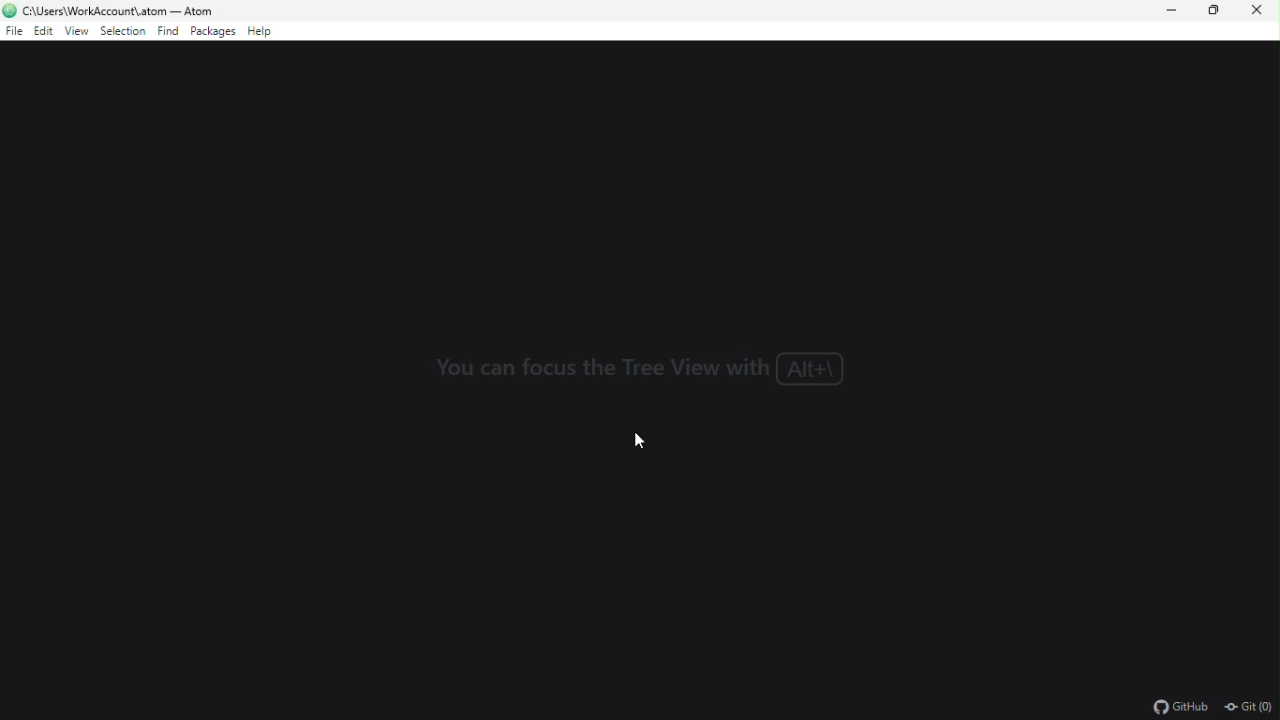  What do you see at coordinates (1173, 703) in the screenshot?
I see `GitHub` at bounding box center [1173, 703].